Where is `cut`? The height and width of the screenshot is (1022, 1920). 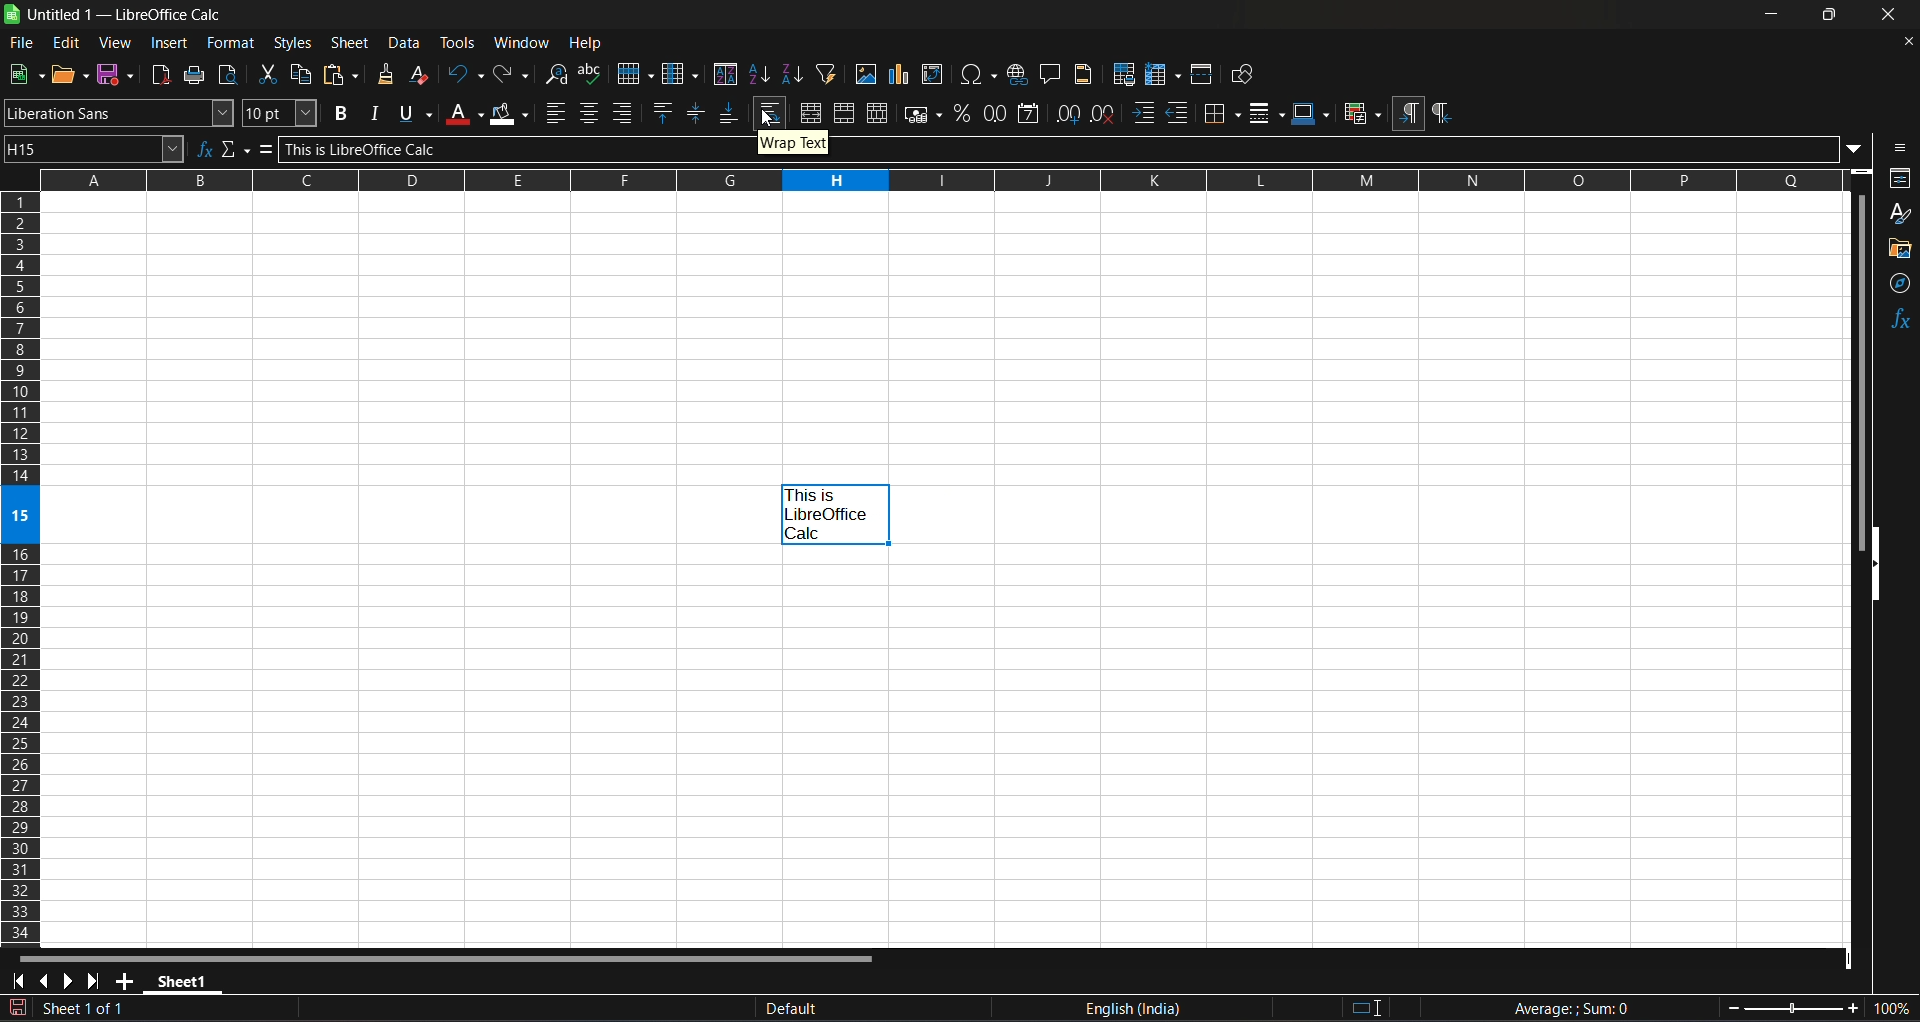
cut is located at coordinates (270, 75).